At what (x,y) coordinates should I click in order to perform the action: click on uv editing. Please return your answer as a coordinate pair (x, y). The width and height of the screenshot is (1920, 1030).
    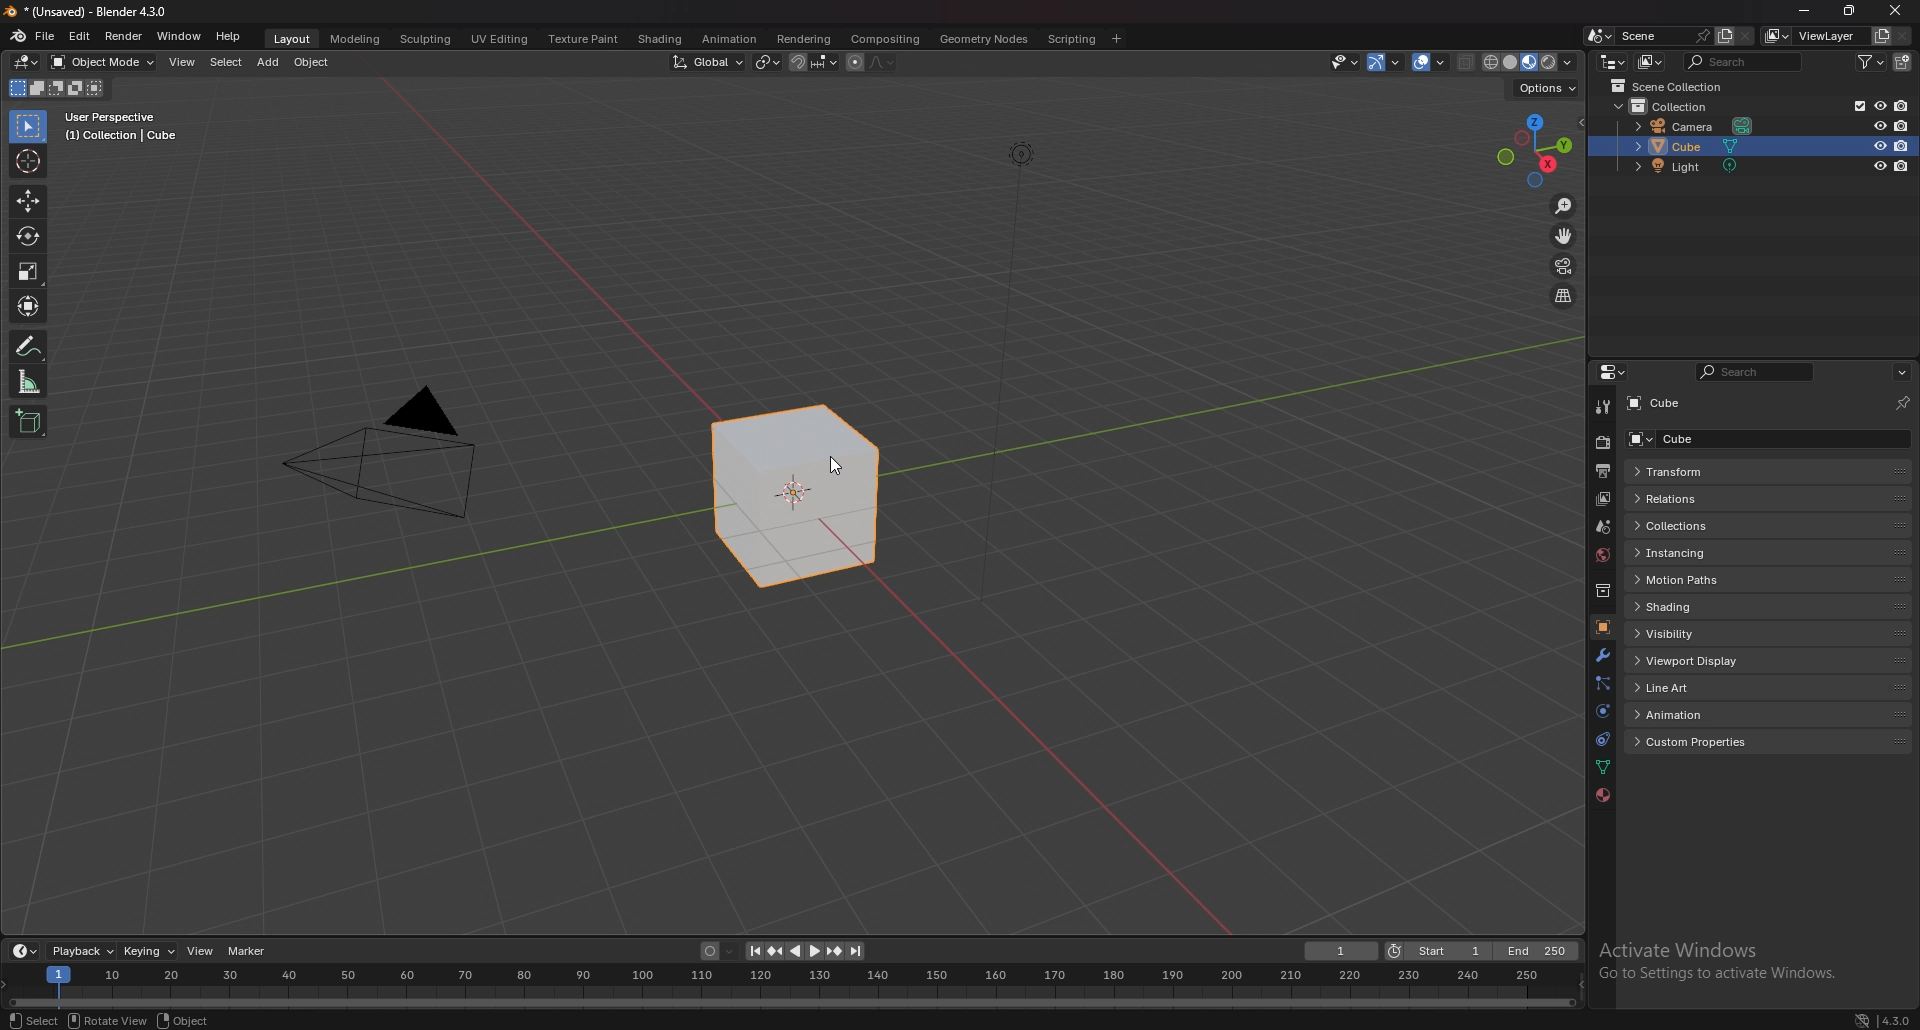
    Looking at the image, I should click on (500, 39).